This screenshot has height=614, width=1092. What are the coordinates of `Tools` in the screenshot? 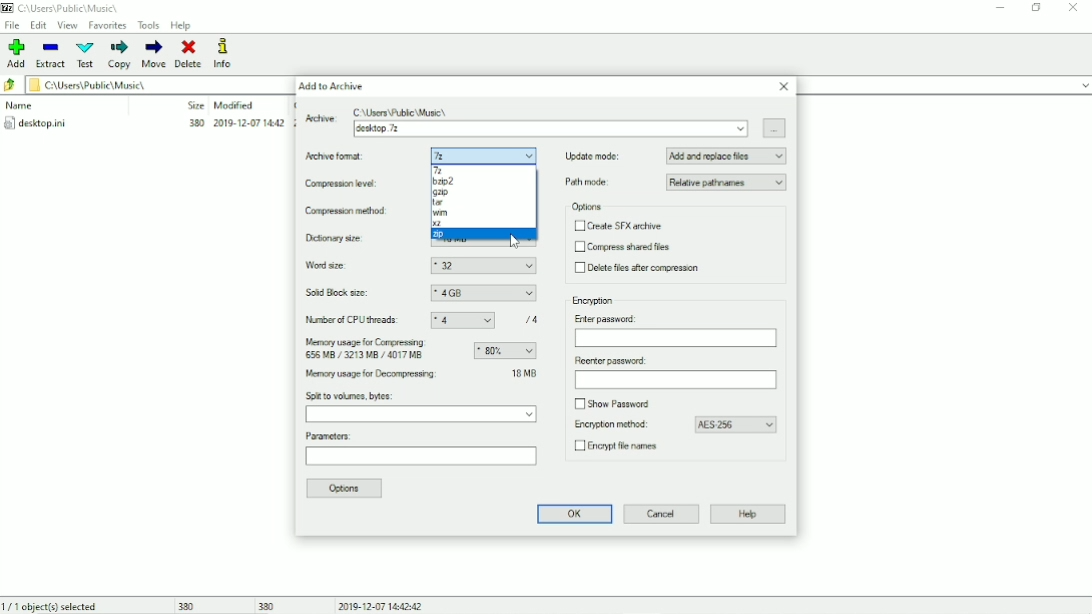 It's located at (149, 25).